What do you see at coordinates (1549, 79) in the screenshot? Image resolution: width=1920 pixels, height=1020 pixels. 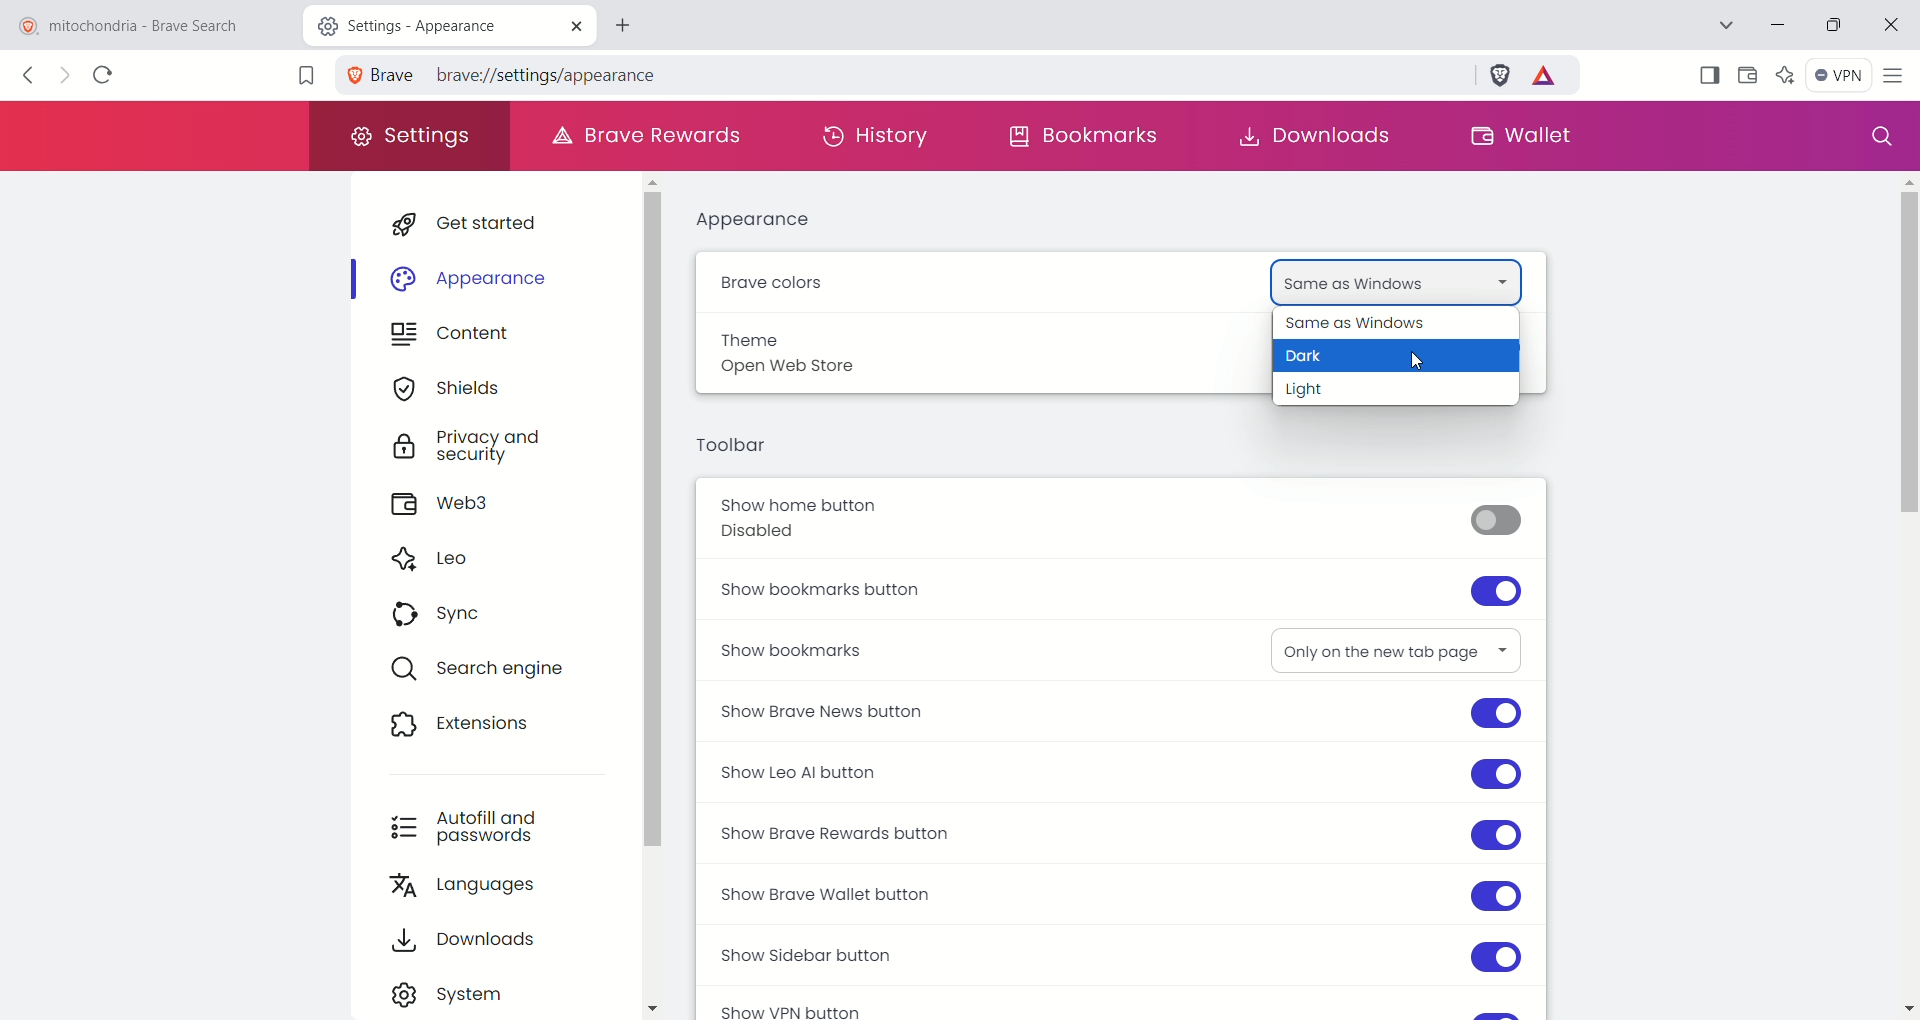 I see `brave rewards` at bounding box center [1549, 79].